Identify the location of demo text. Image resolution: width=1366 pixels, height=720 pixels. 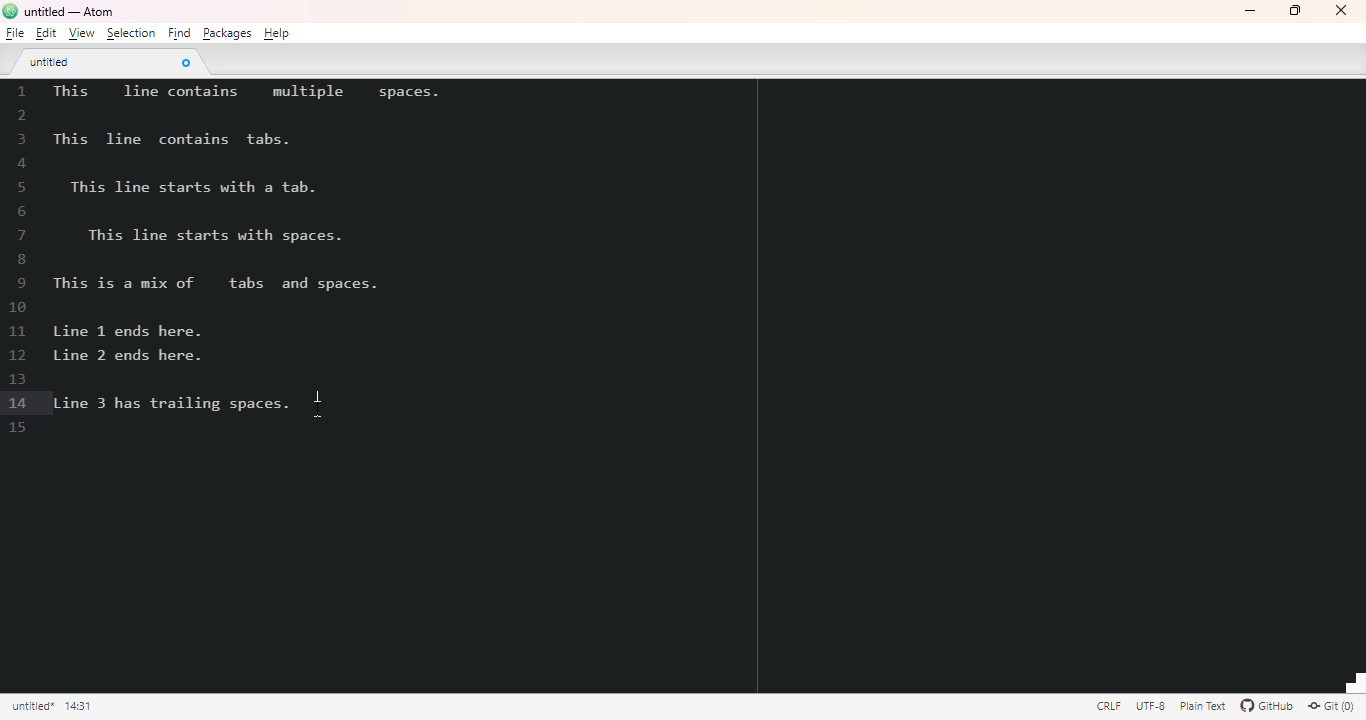
(243, 251).